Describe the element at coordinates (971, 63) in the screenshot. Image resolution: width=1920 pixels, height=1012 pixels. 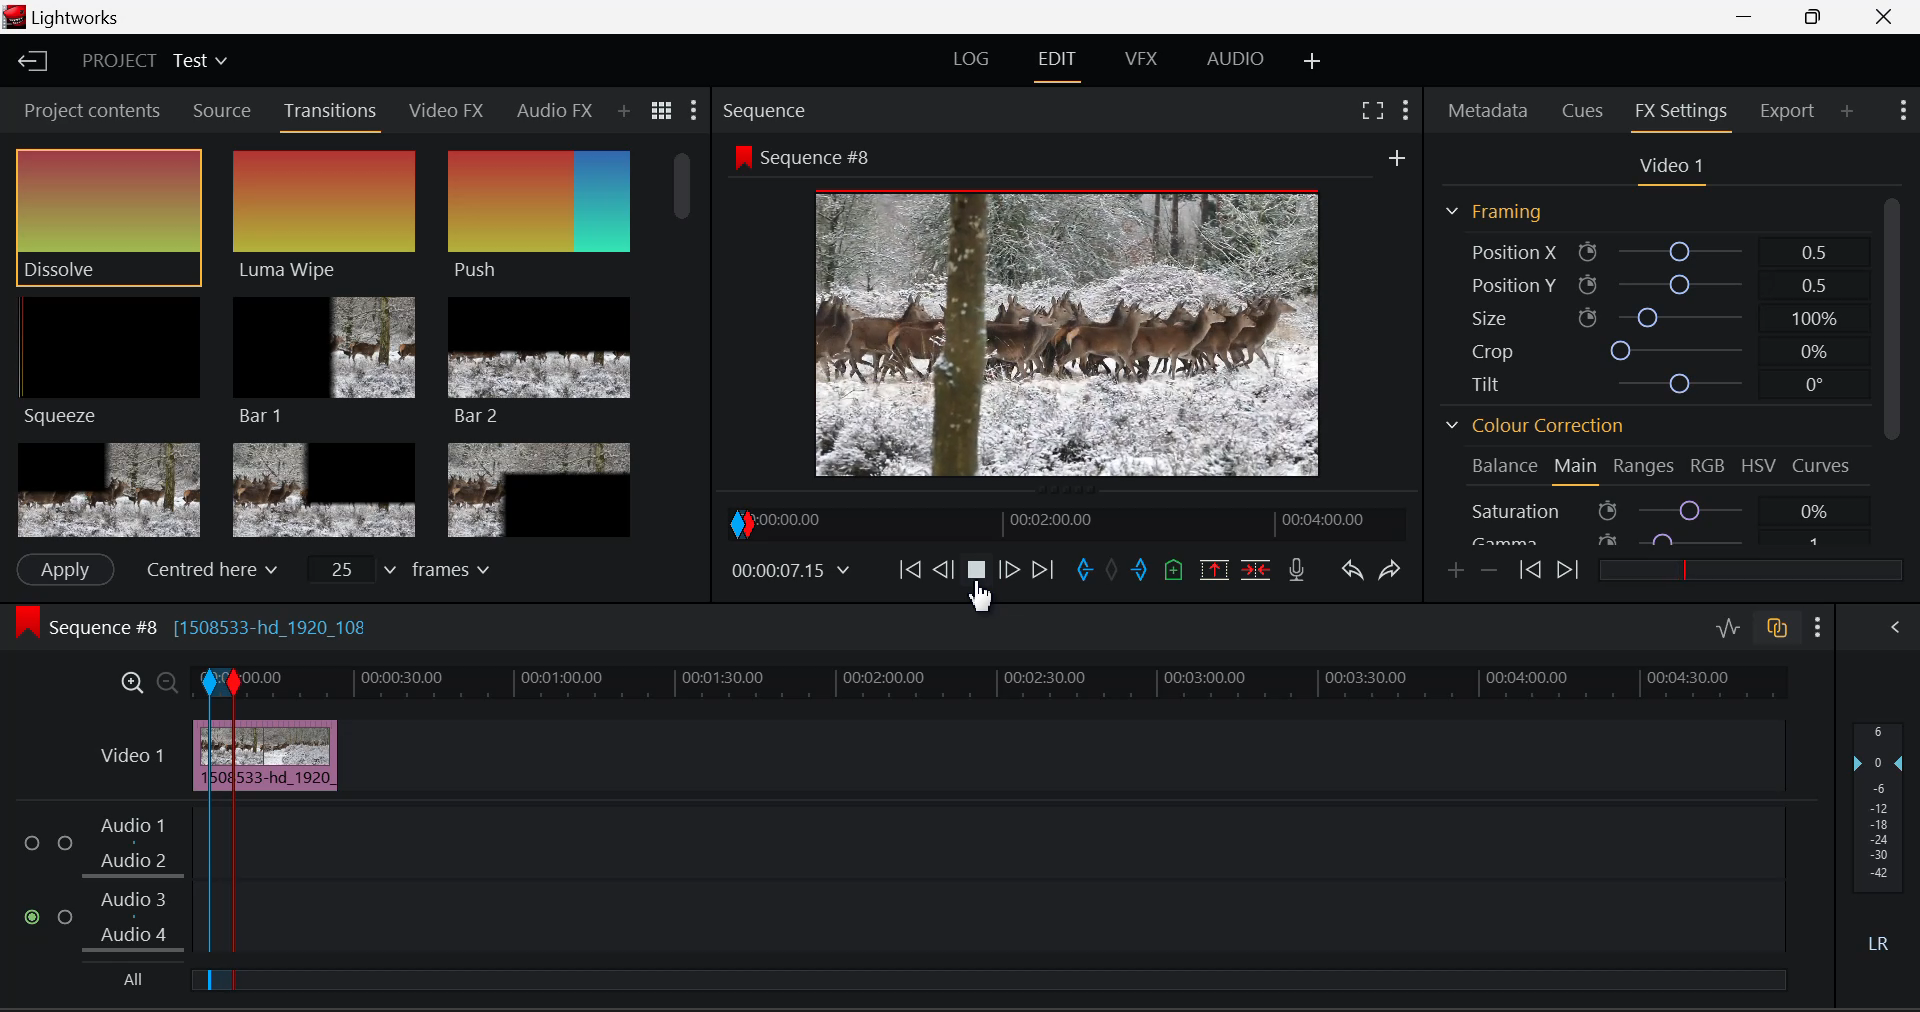
I see `LOG Layout` at that location.